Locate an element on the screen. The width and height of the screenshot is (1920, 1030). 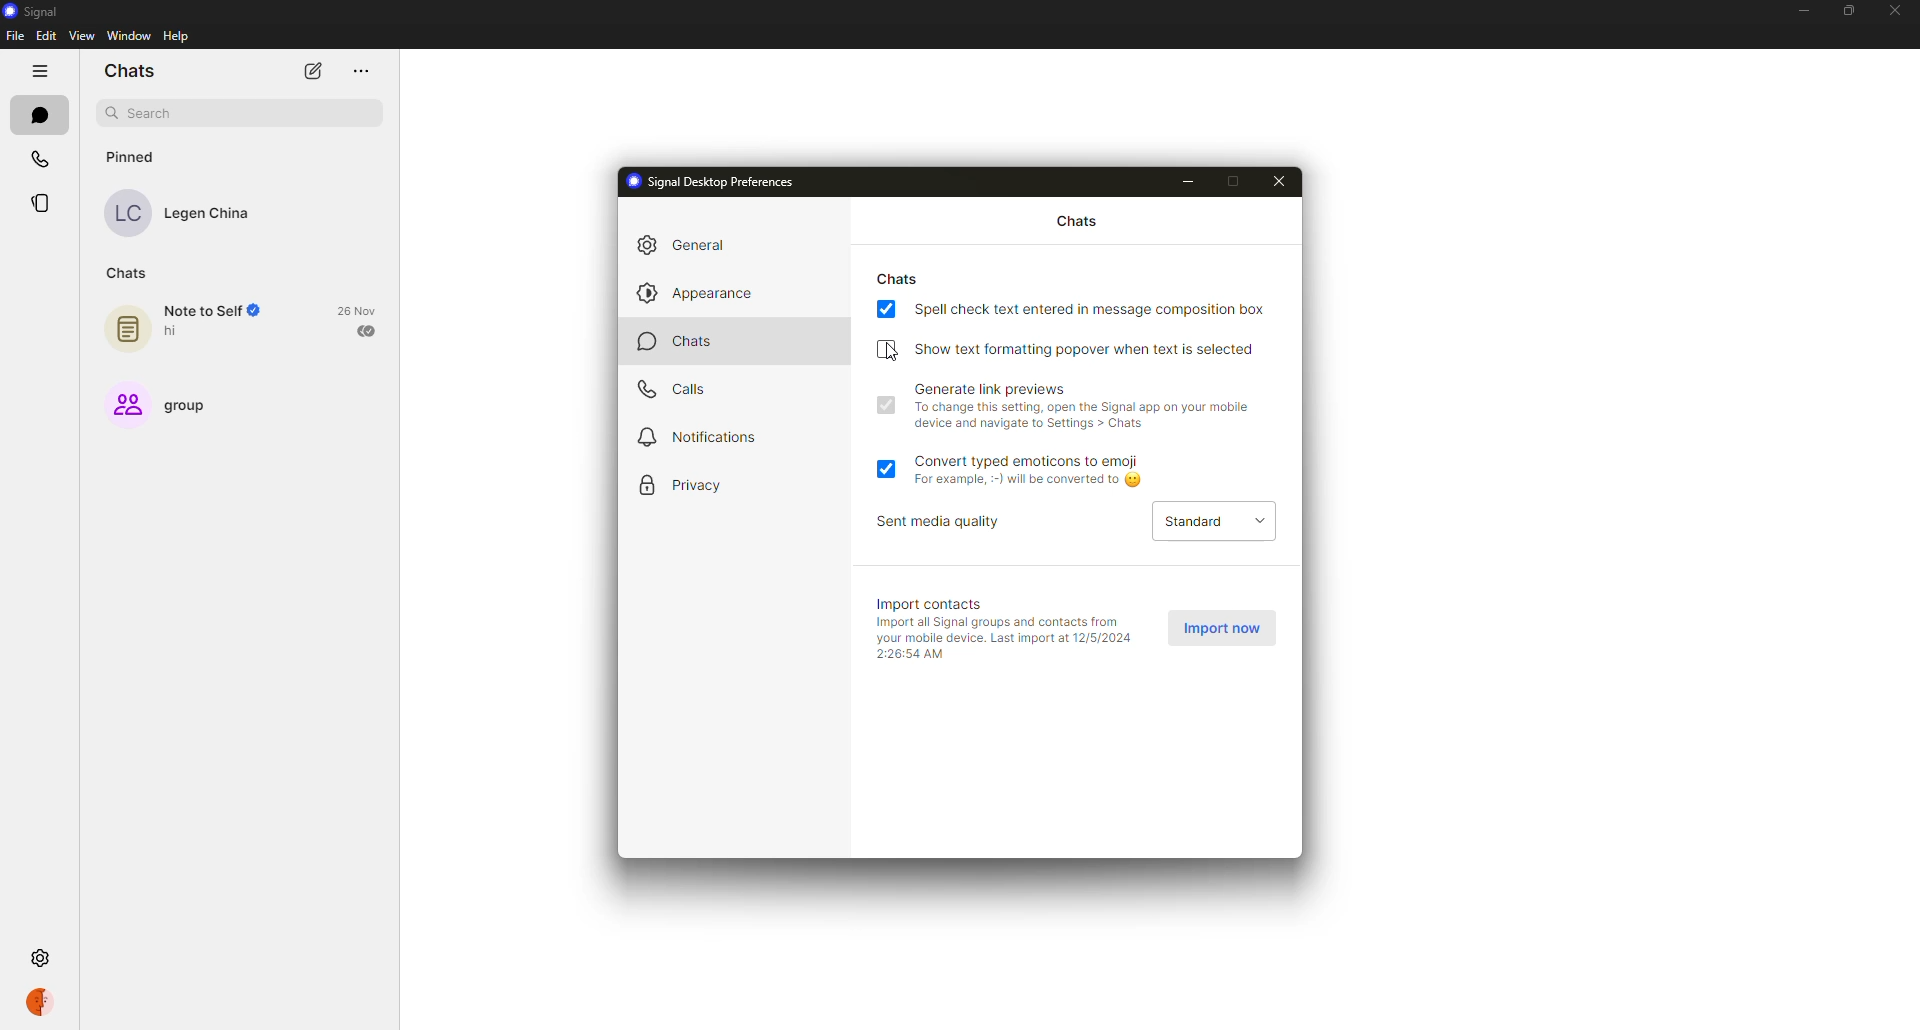
note to self is located at coordinates (195, 327).